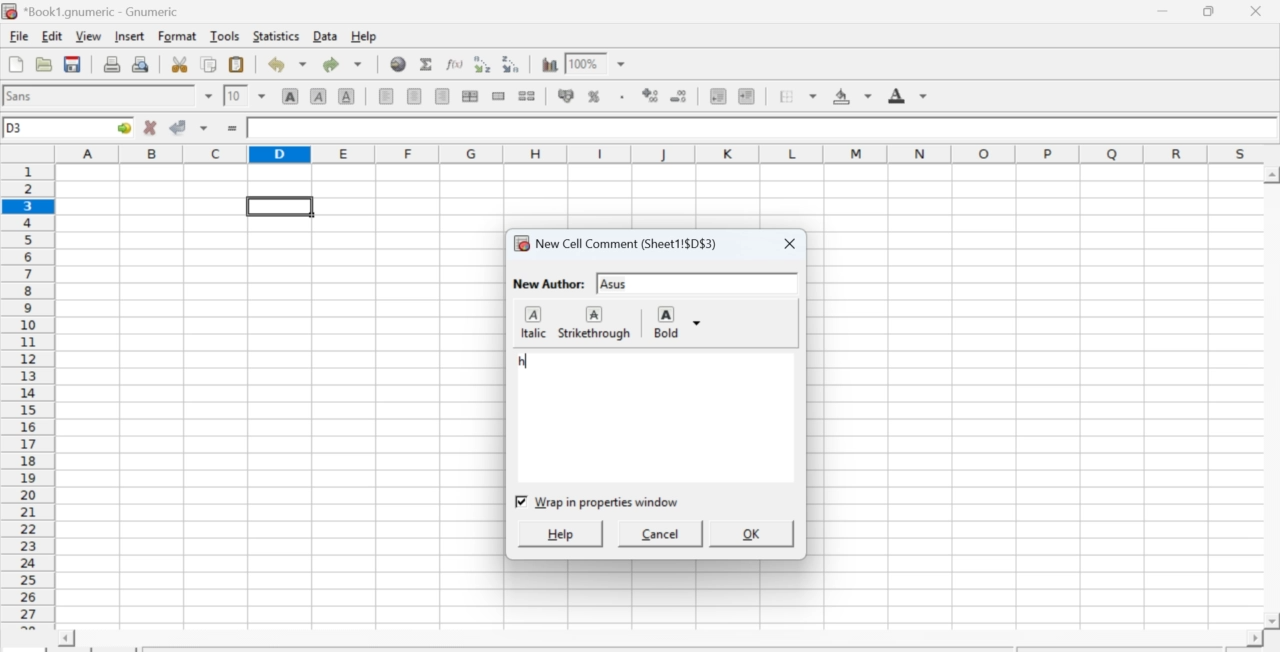 The image size is (1280, 652). I want to click on Save, so click(72, 65).